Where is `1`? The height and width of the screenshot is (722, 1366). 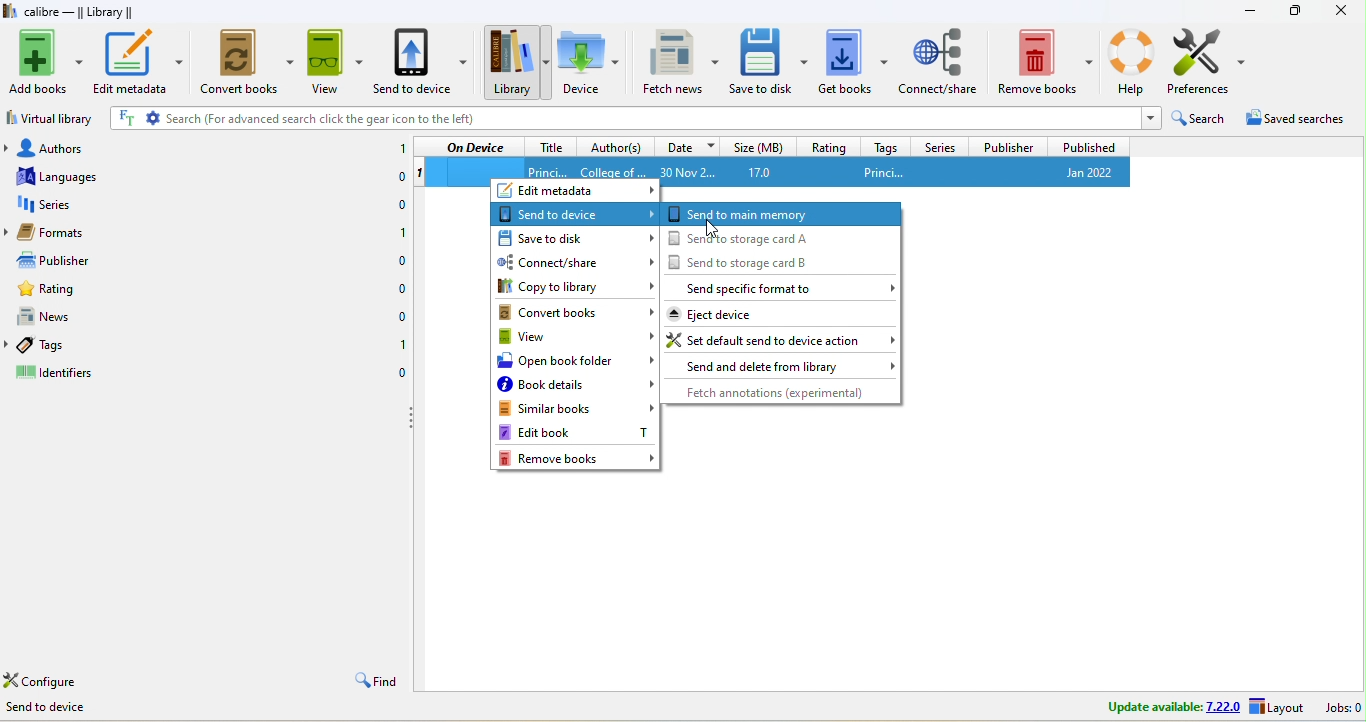 1 is located at coordinates (401, 349).